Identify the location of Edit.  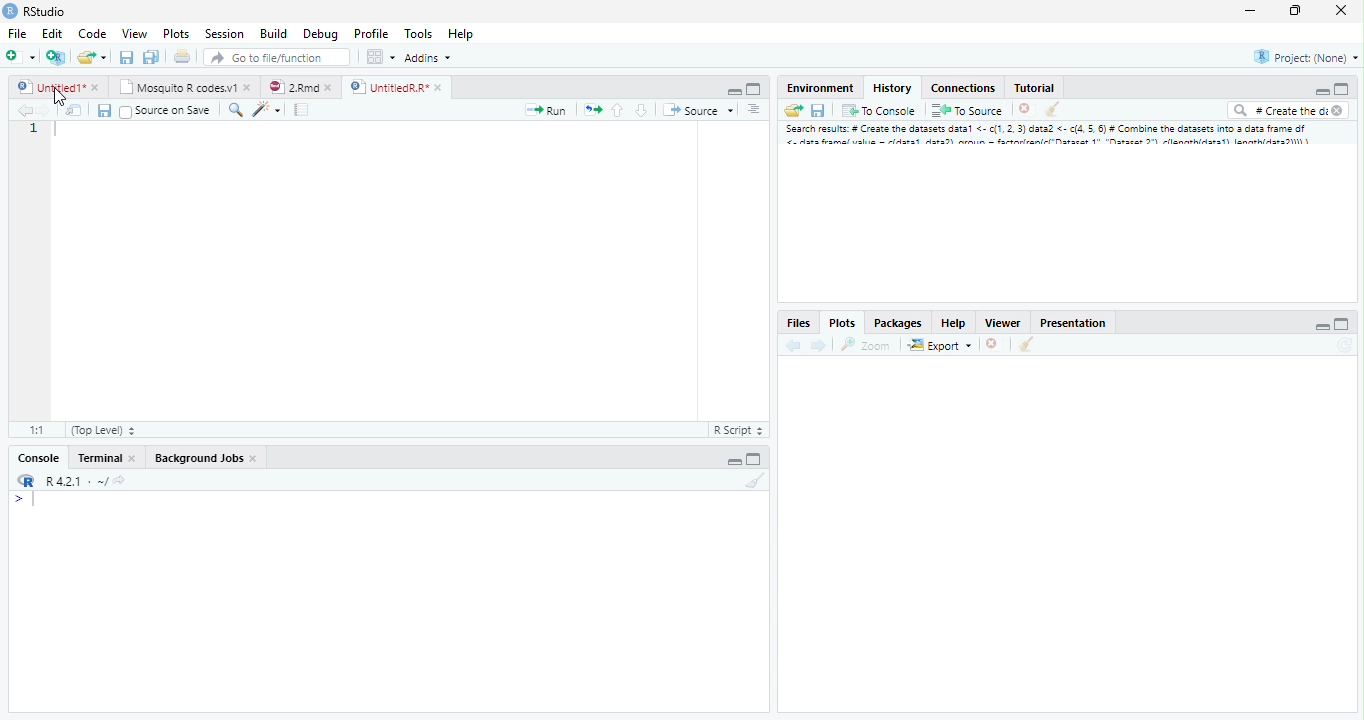
(53, 35).